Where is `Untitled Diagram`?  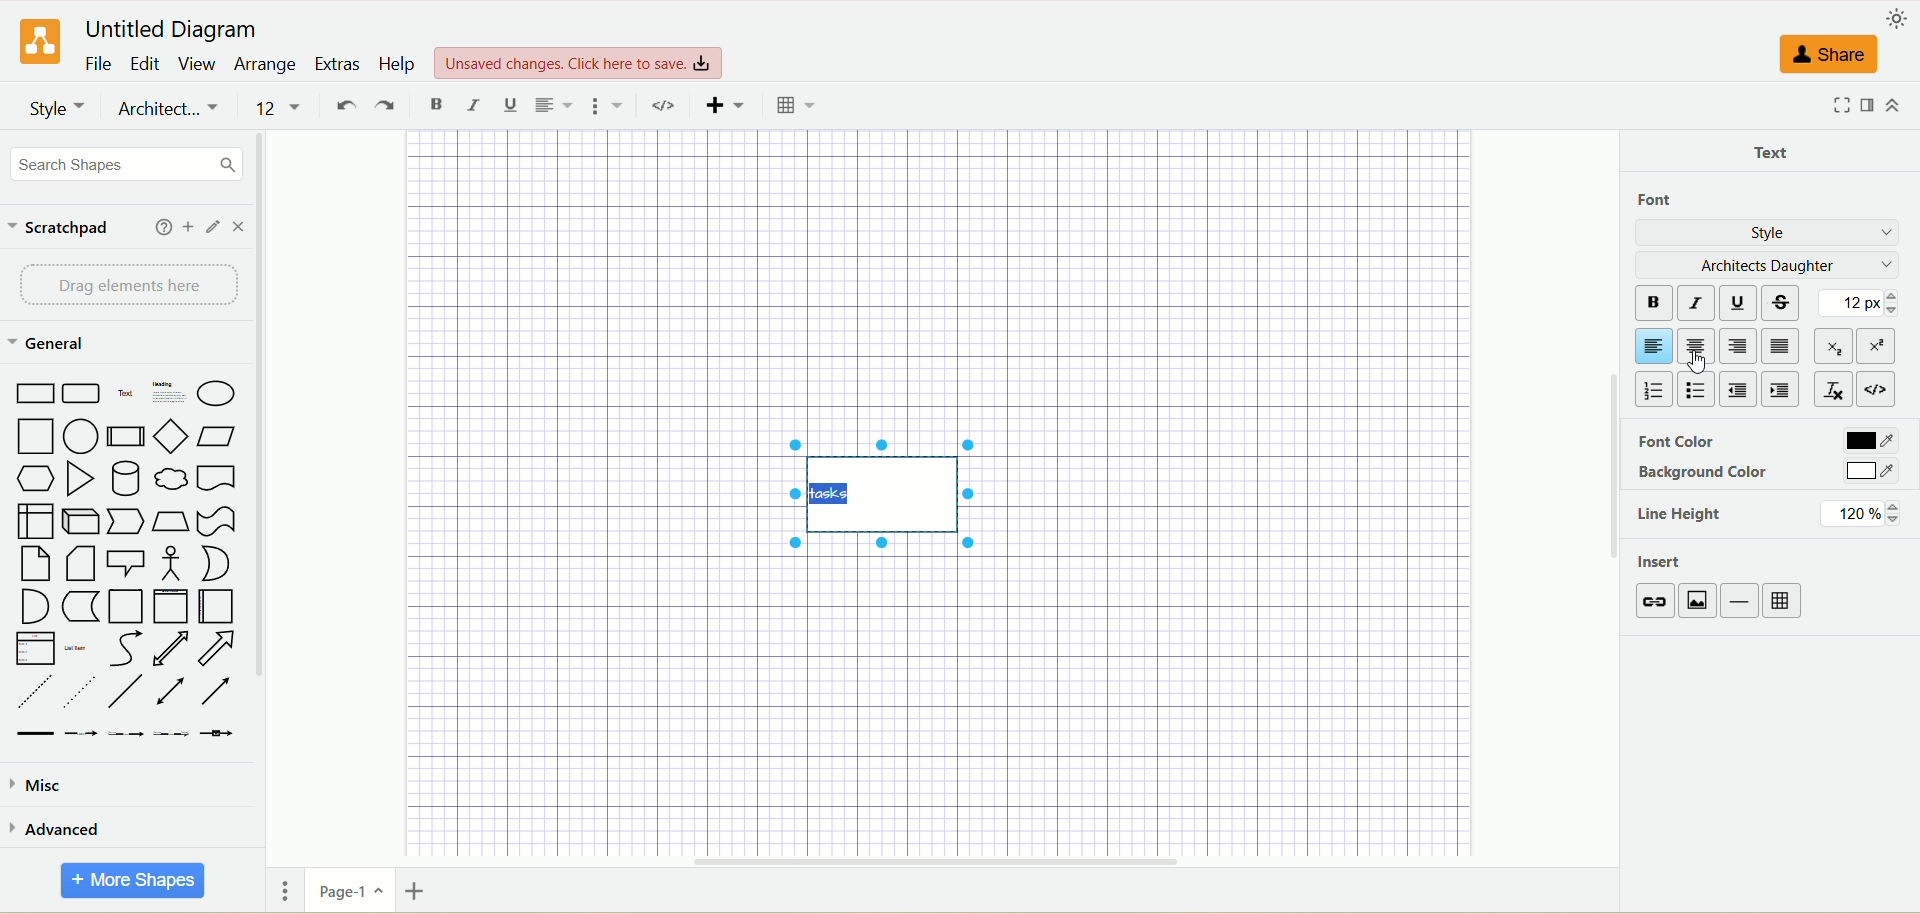 Untitled Diagram is located at coordinates (173, 32).